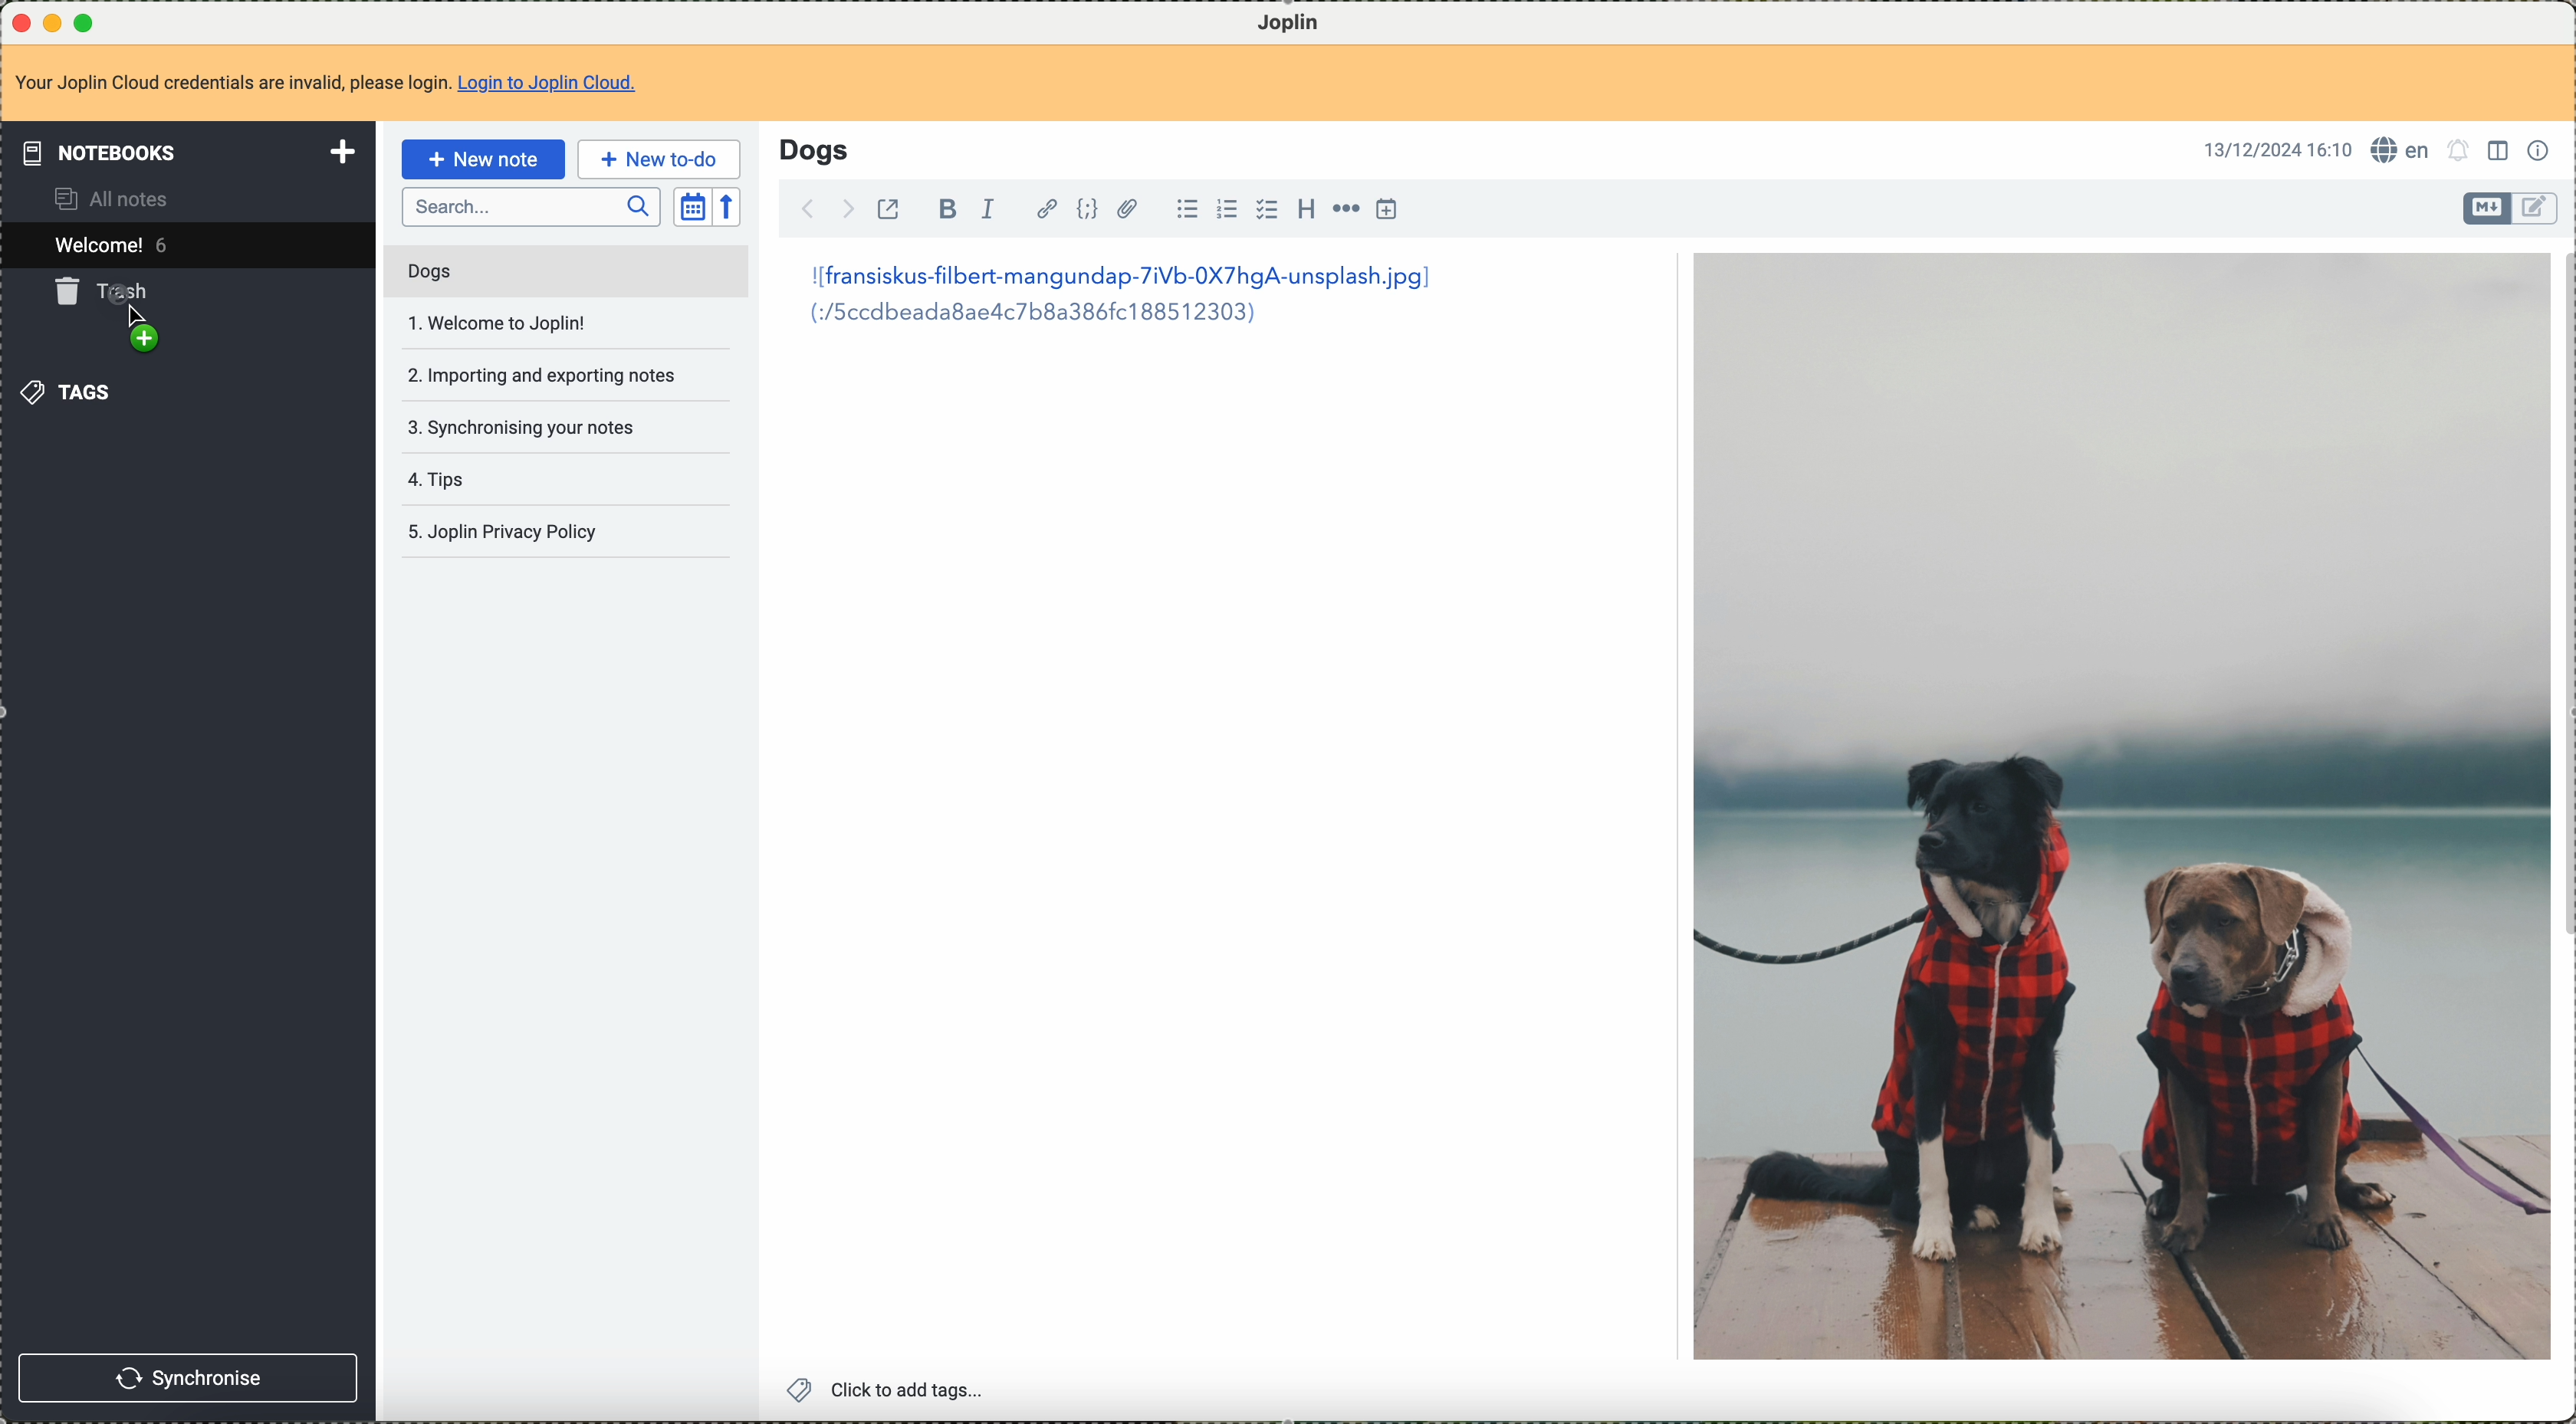 The height and width of the screenshot is (1424, 2576). I want to click on toggle editor, so click(2537, 207).